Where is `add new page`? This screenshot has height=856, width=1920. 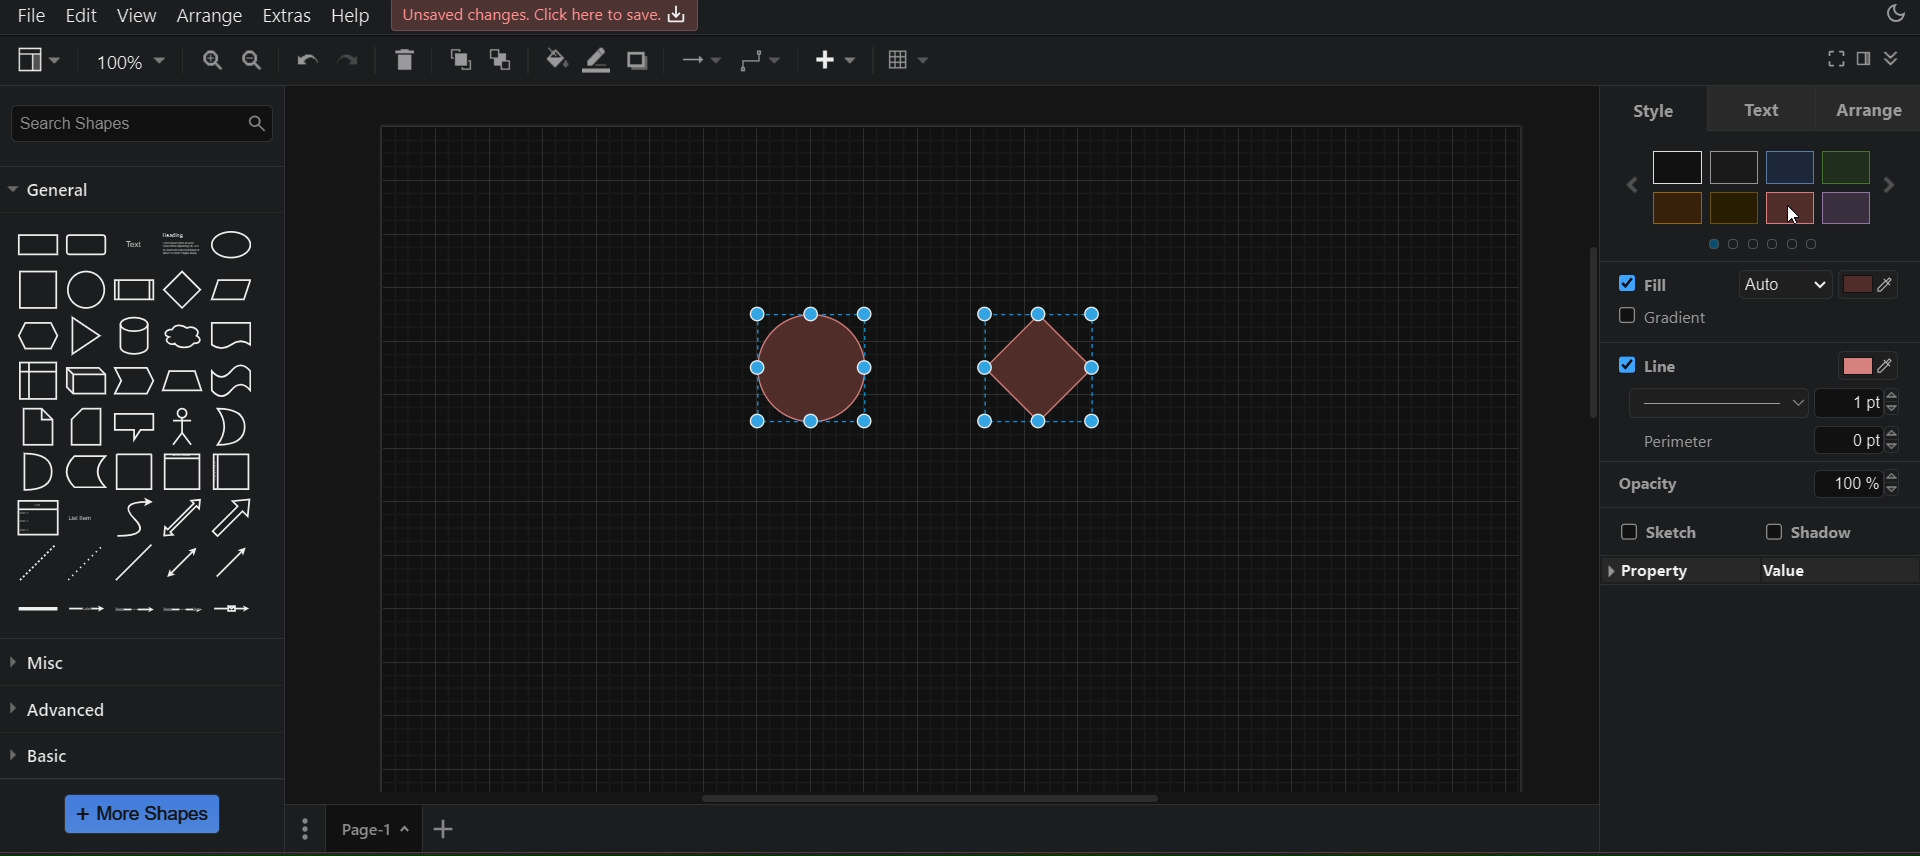
add new page is located at coordinates (450, 831).